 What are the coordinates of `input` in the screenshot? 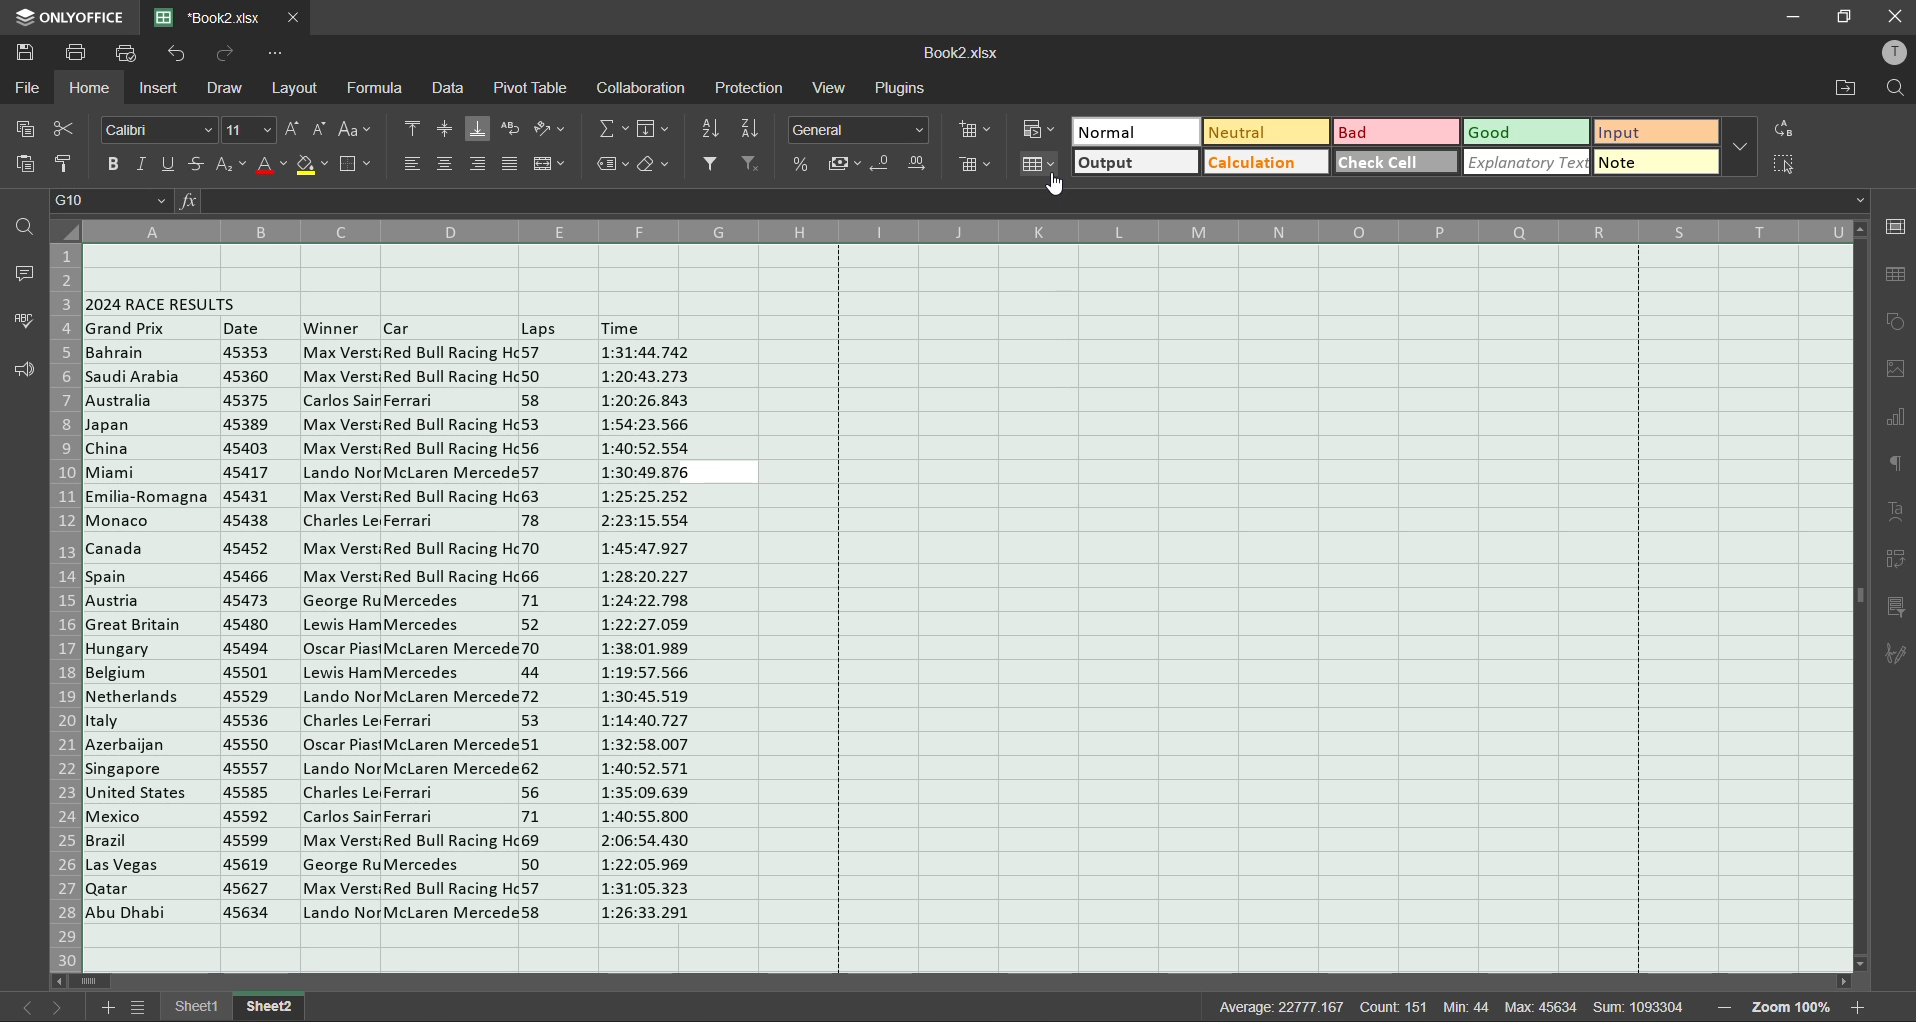 It's located at (1653, 134).